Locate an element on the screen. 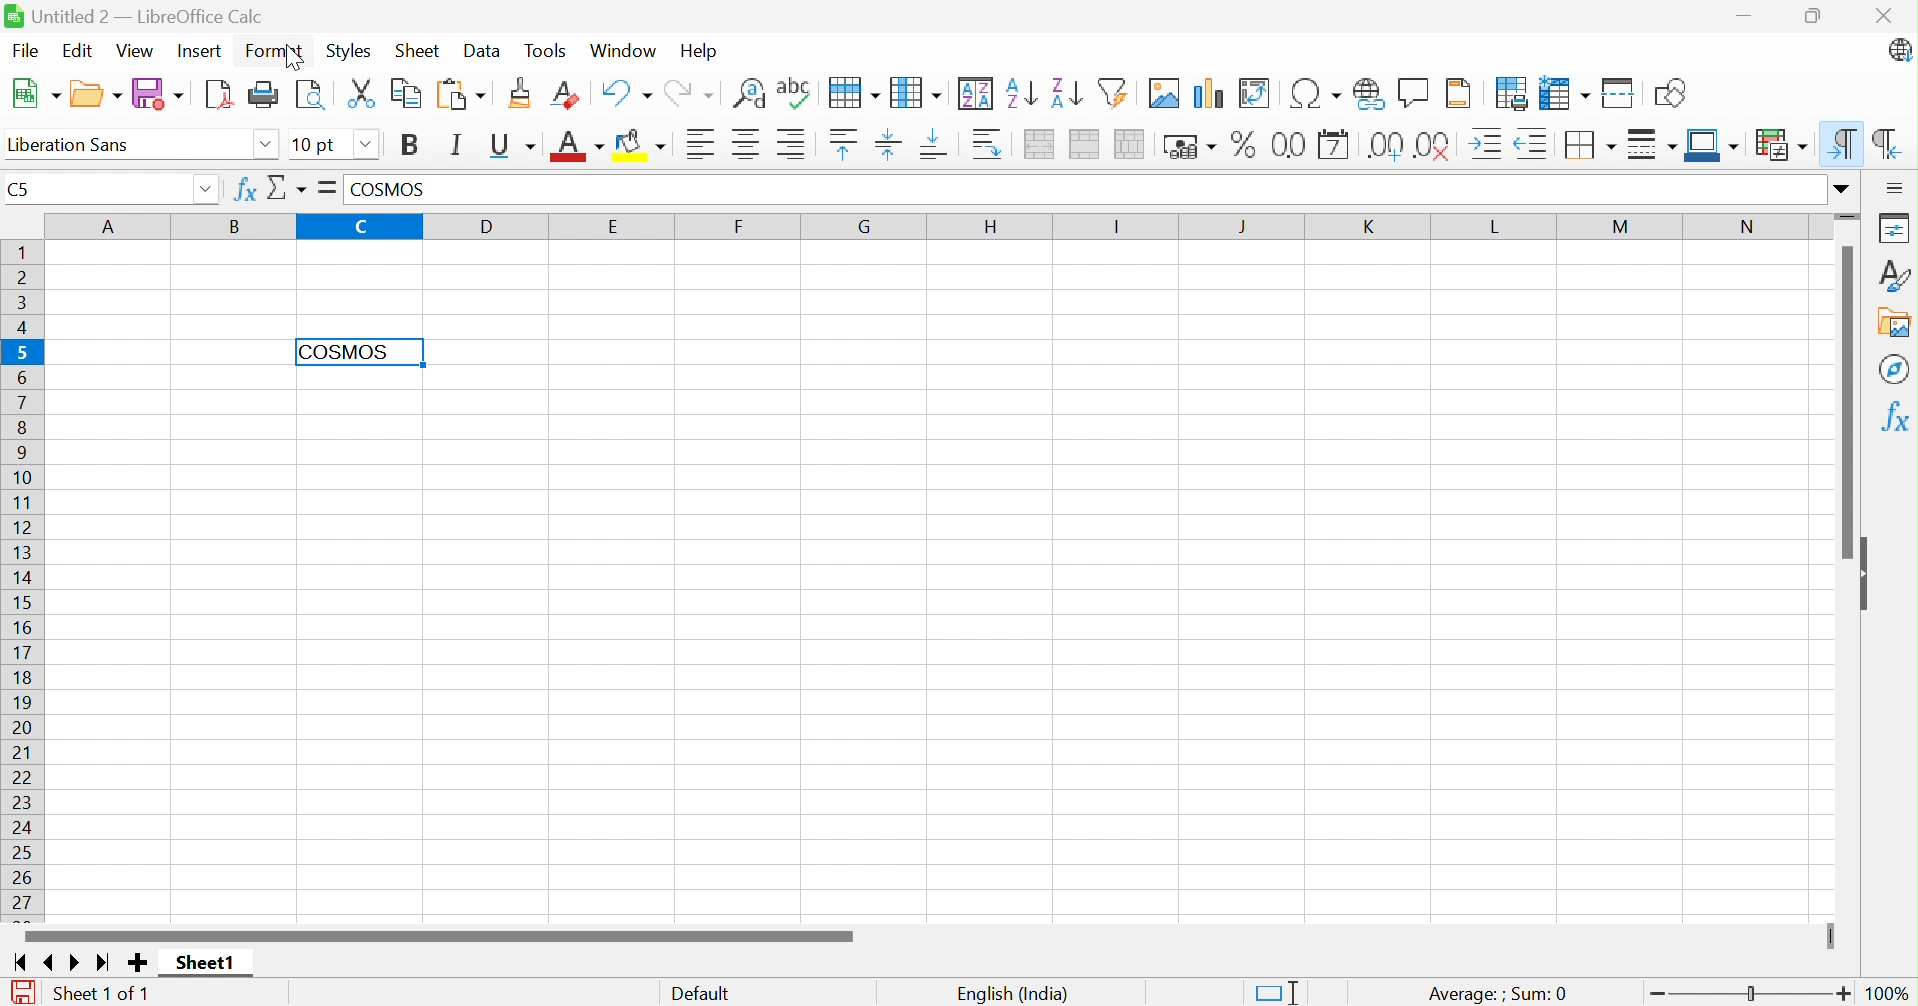 The height and width of the screenshot is (1006, 1918). Sheet1 is located at coordinates (204, 964).